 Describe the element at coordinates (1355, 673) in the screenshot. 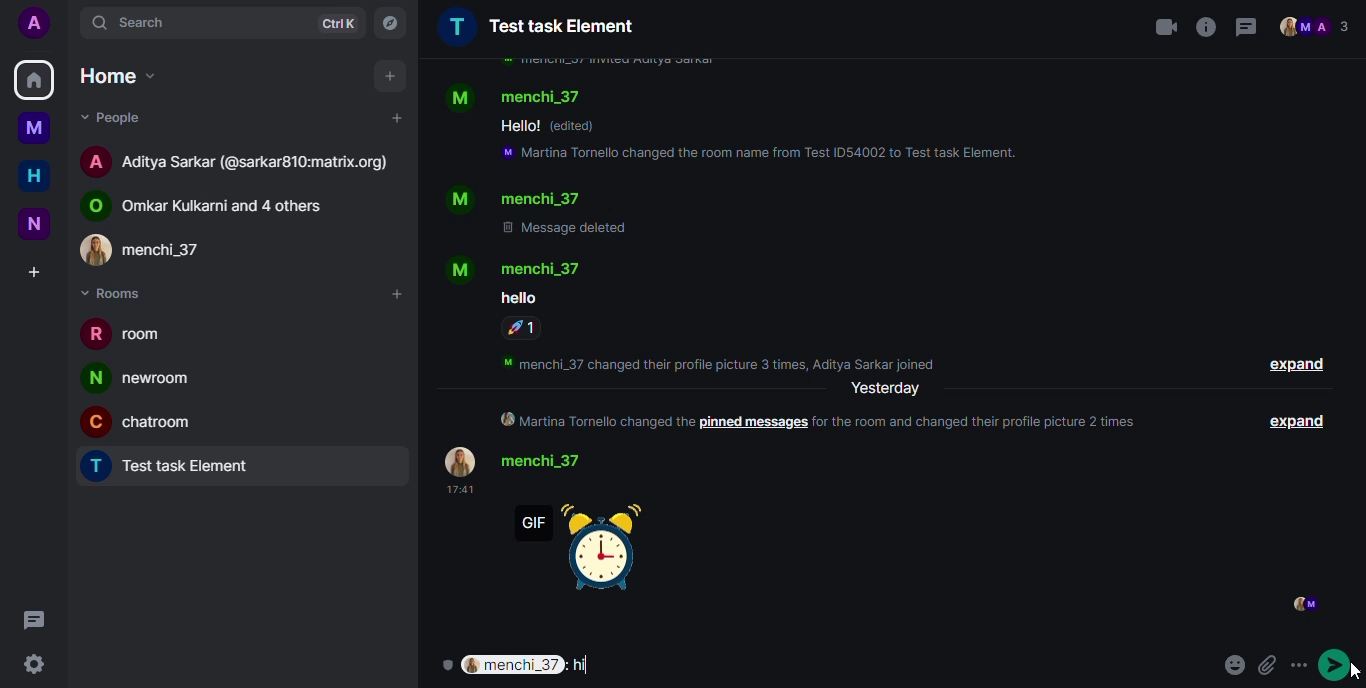

I see `cursor` at that location.